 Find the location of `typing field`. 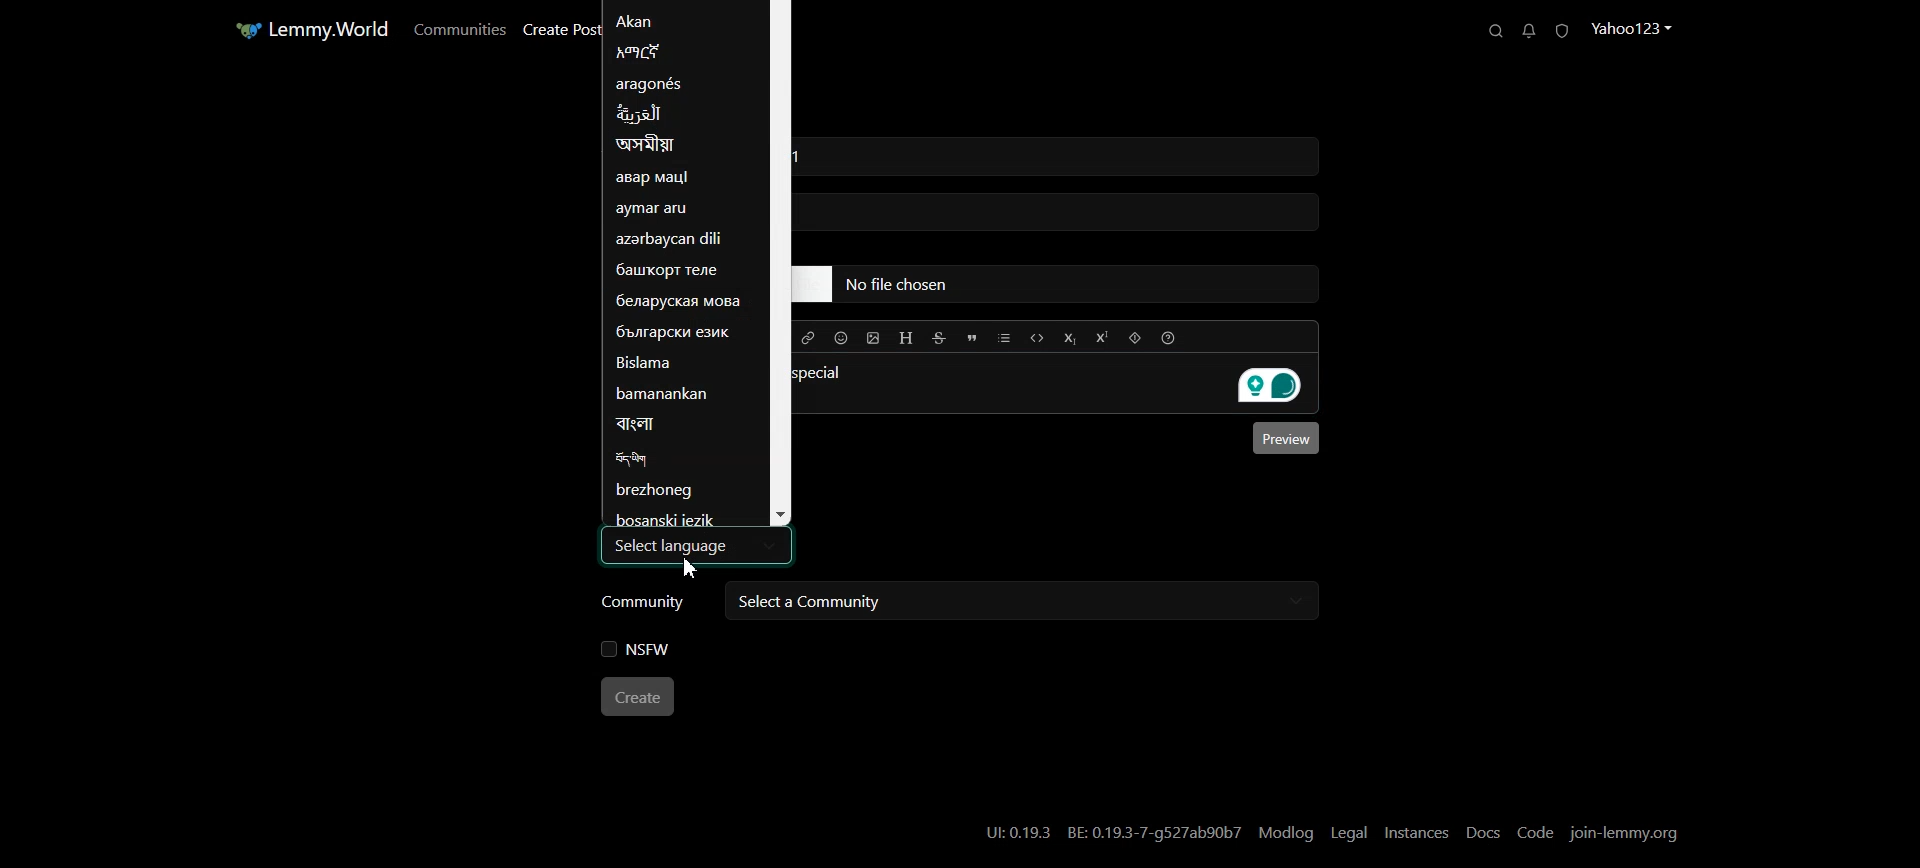

typing field is located at coordinates (1057, 284).